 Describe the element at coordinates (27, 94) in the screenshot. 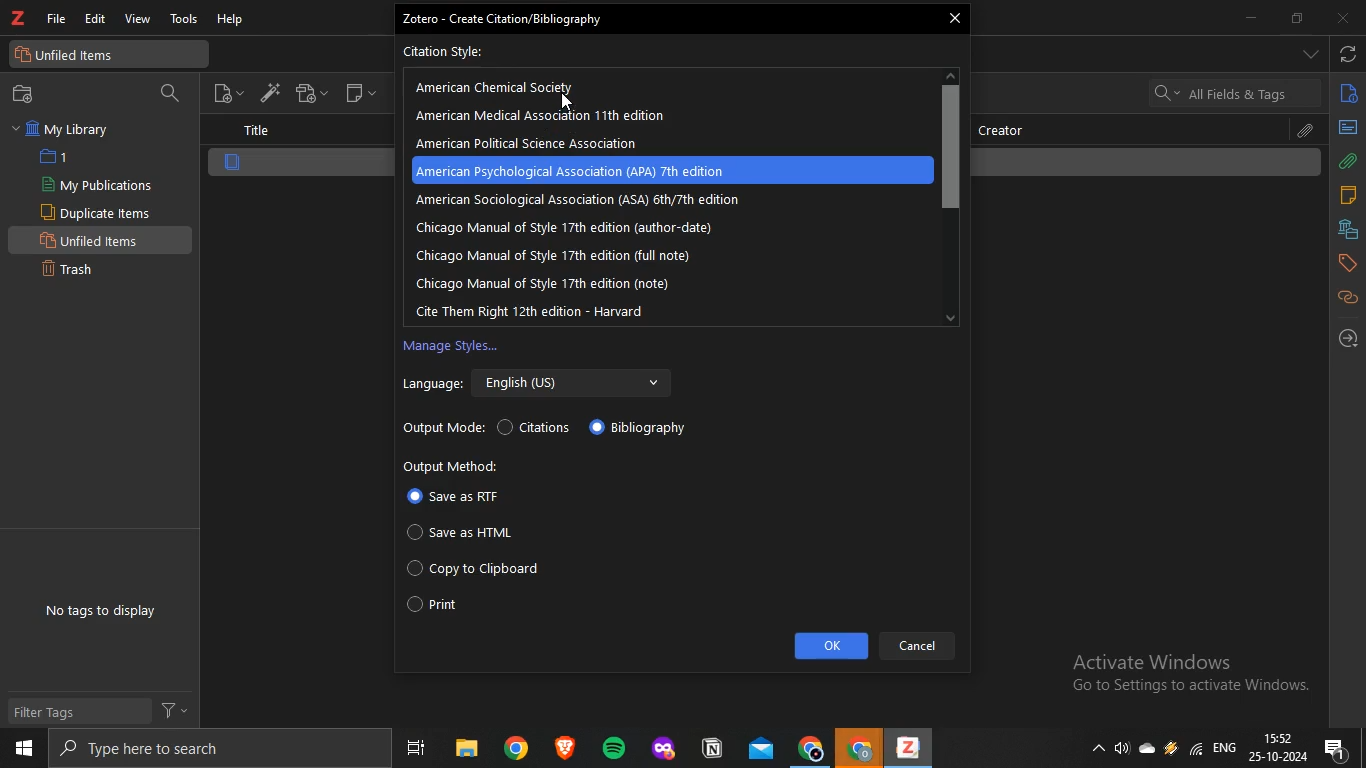

I see `new collection` at that location.